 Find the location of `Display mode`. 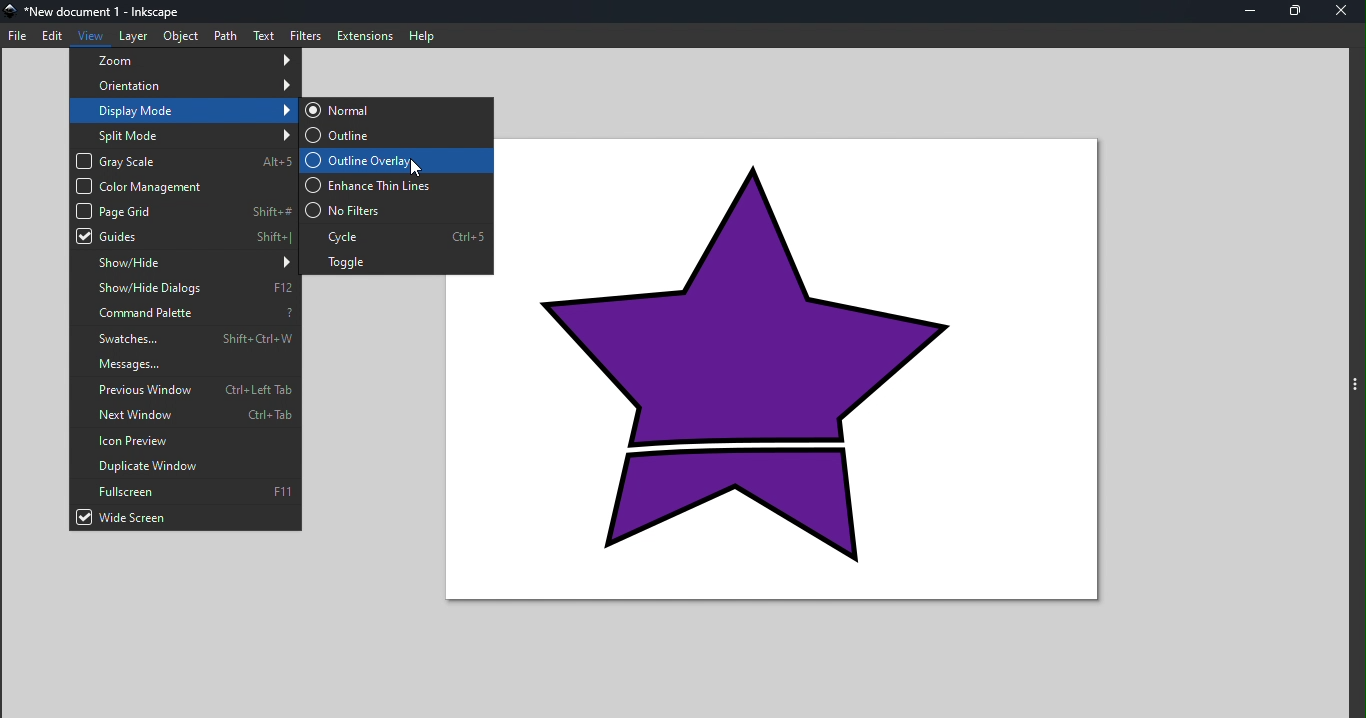

Display mode is located at coordinates (187, 110).